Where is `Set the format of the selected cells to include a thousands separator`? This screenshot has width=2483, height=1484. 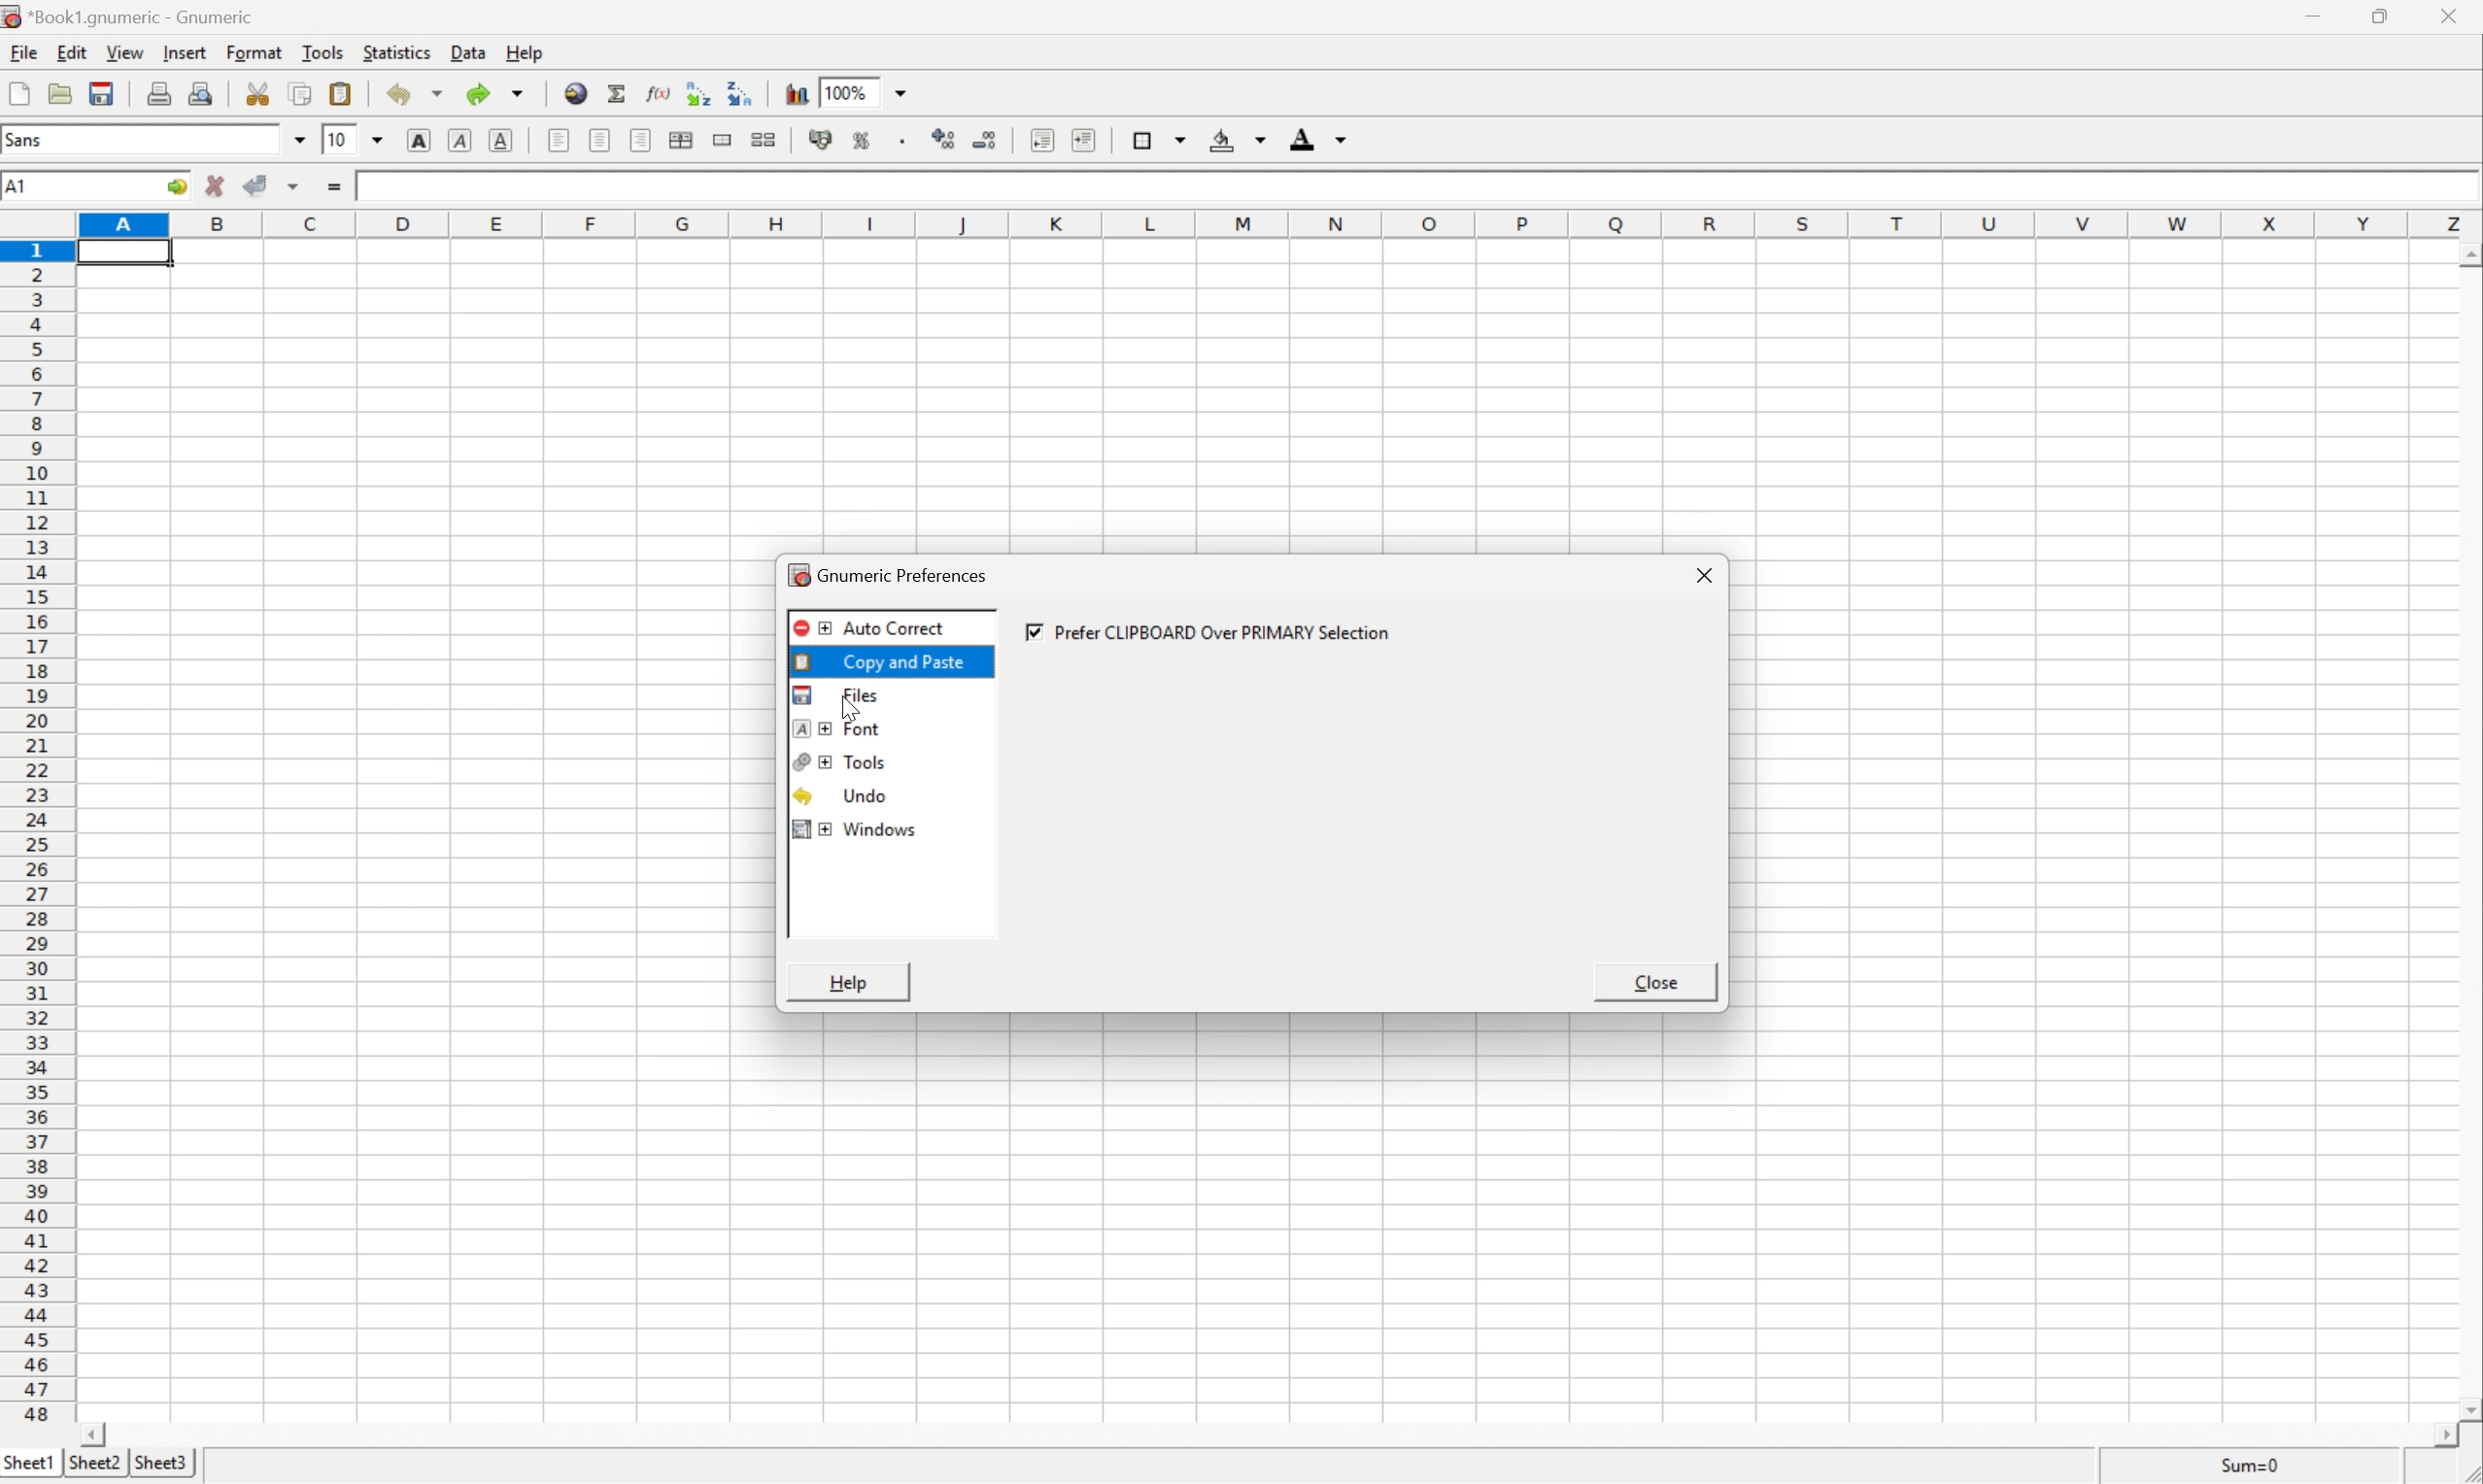 Set the format of the selected cells to include a thousands separator is located at coordinates (899, 142).